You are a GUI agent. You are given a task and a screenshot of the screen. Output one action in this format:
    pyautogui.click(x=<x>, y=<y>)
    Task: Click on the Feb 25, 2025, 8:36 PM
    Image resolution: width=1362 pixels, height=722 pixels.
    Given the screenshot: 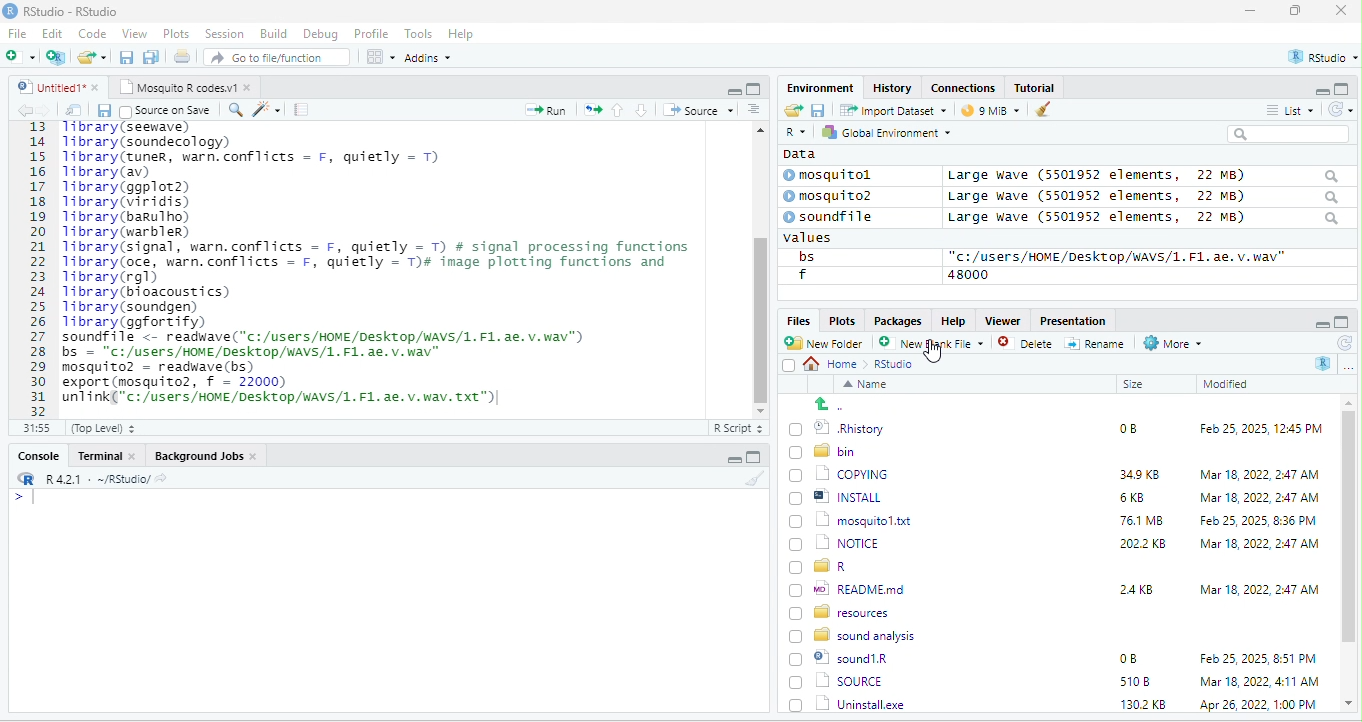 What is the action you would take?
    pyautogui.click(x=1254, y=520)
    